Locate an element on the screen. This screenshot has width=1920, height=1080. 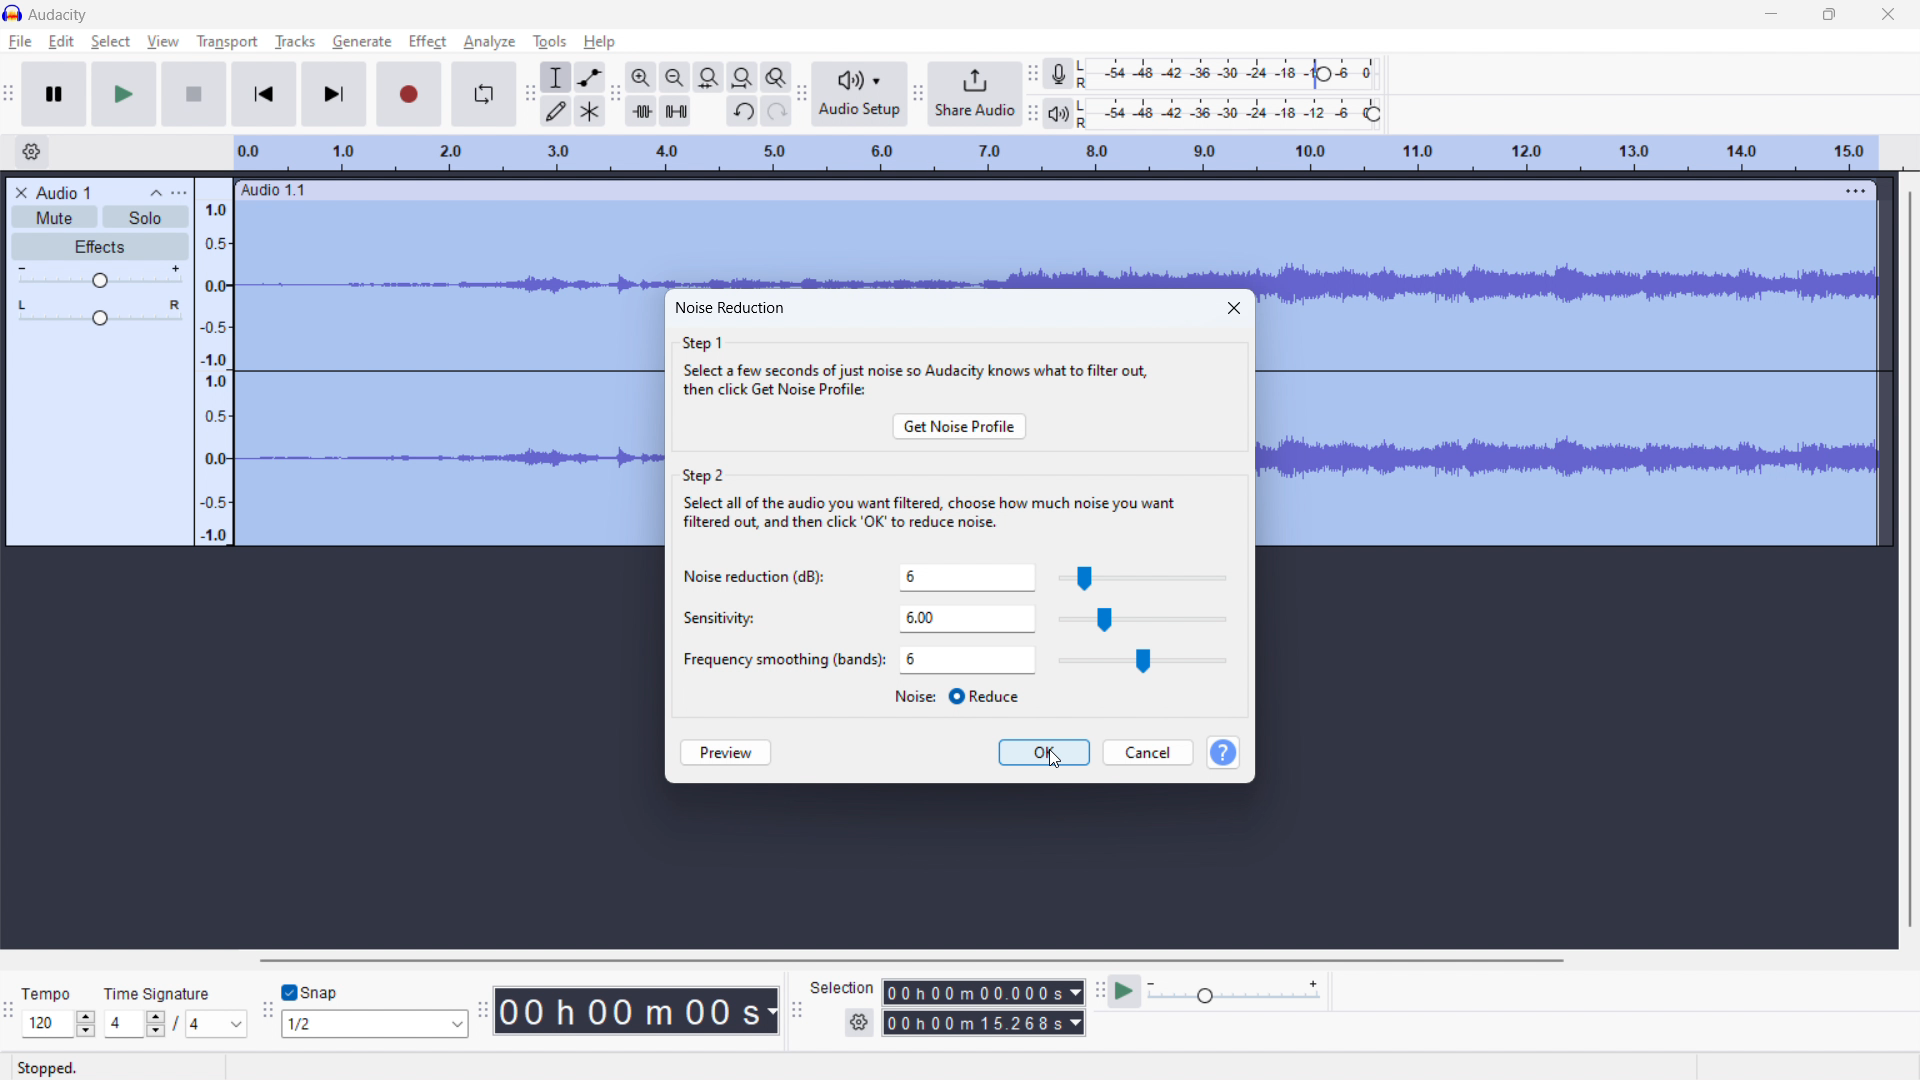
stop is located at coordinates (194, 94).